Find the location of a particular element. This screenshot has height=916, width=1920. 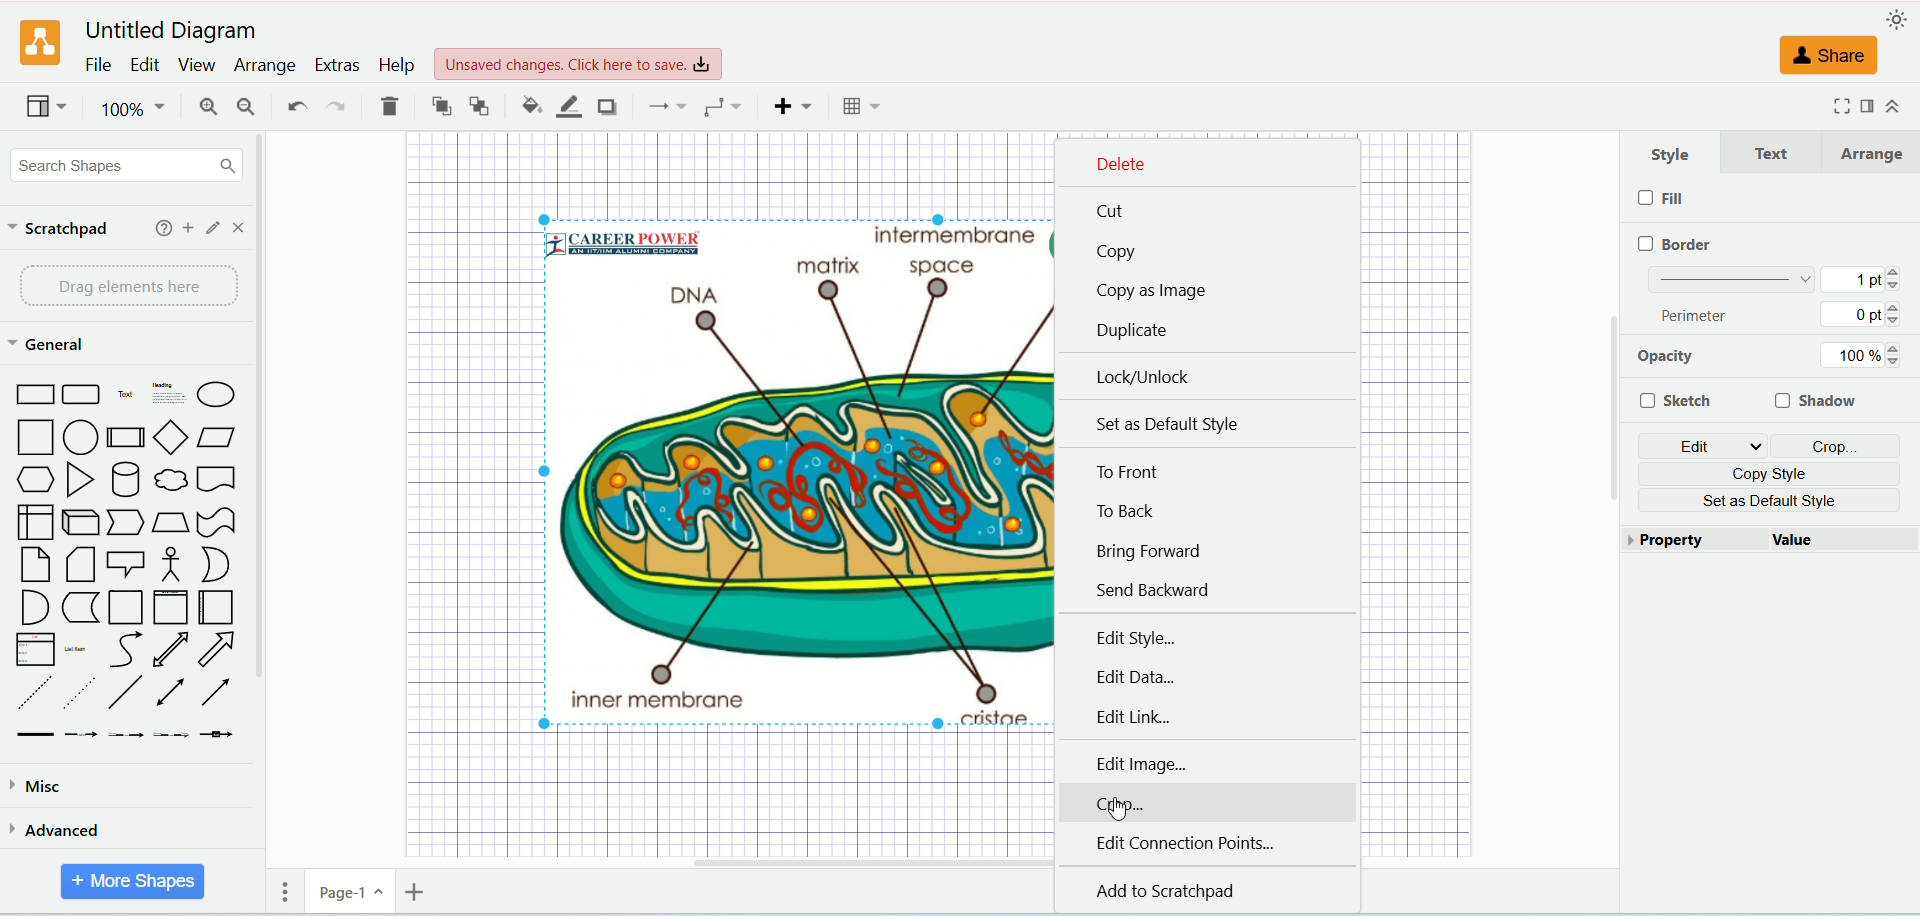

Curves is located at coordinates (130, 652).